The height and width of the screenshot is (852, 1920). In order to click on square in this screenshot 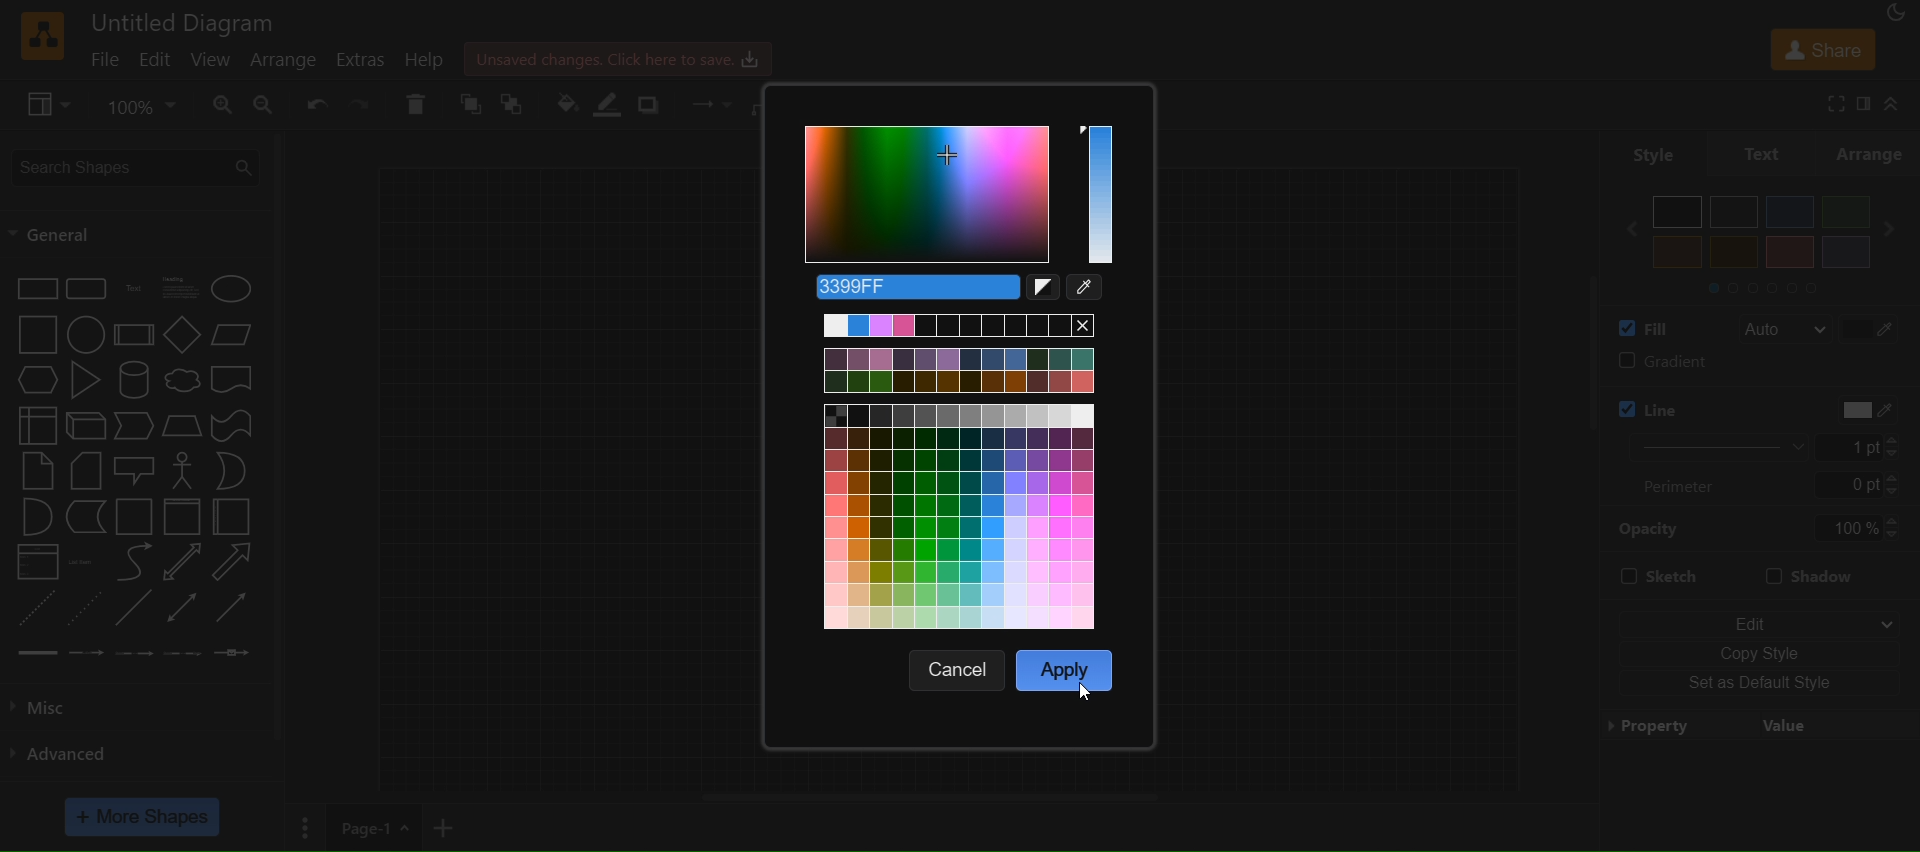, I will do `click(37, 335)`.